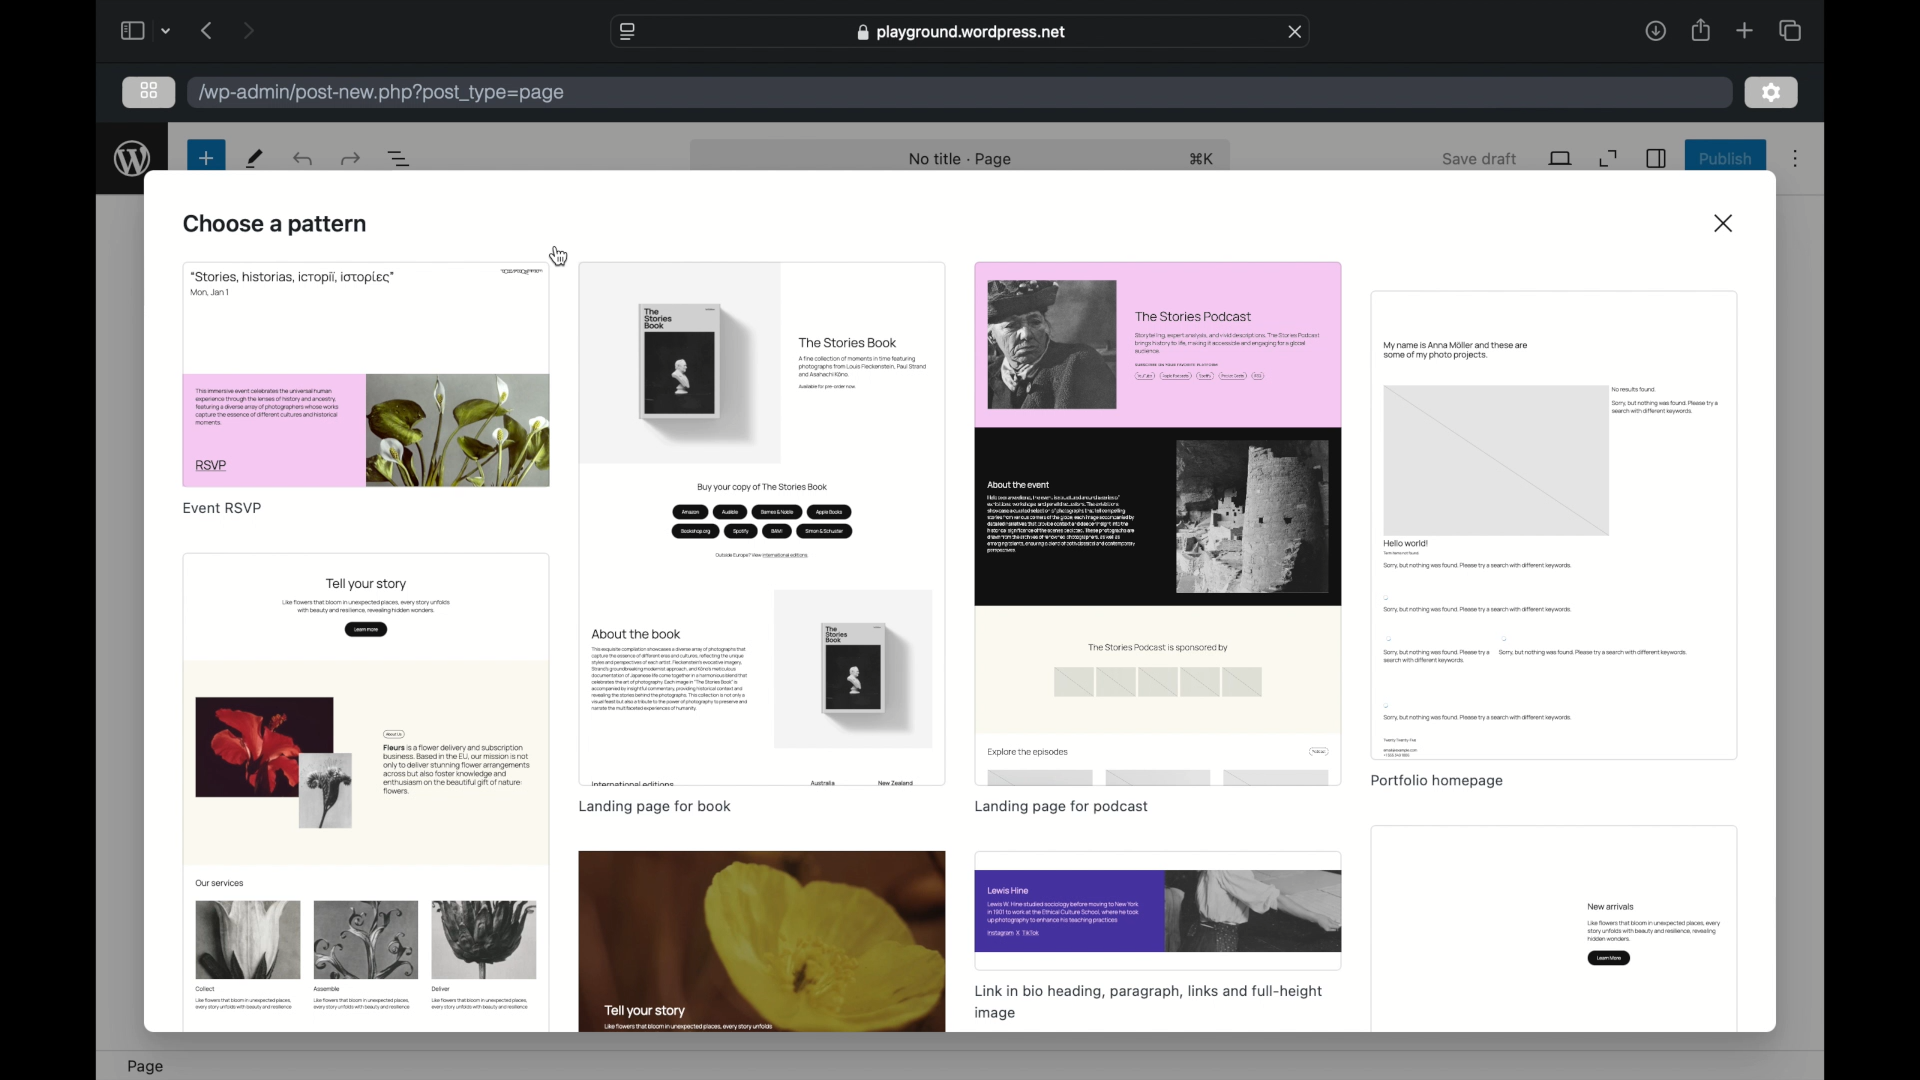  I want to click on expand, so click(1608, 159).